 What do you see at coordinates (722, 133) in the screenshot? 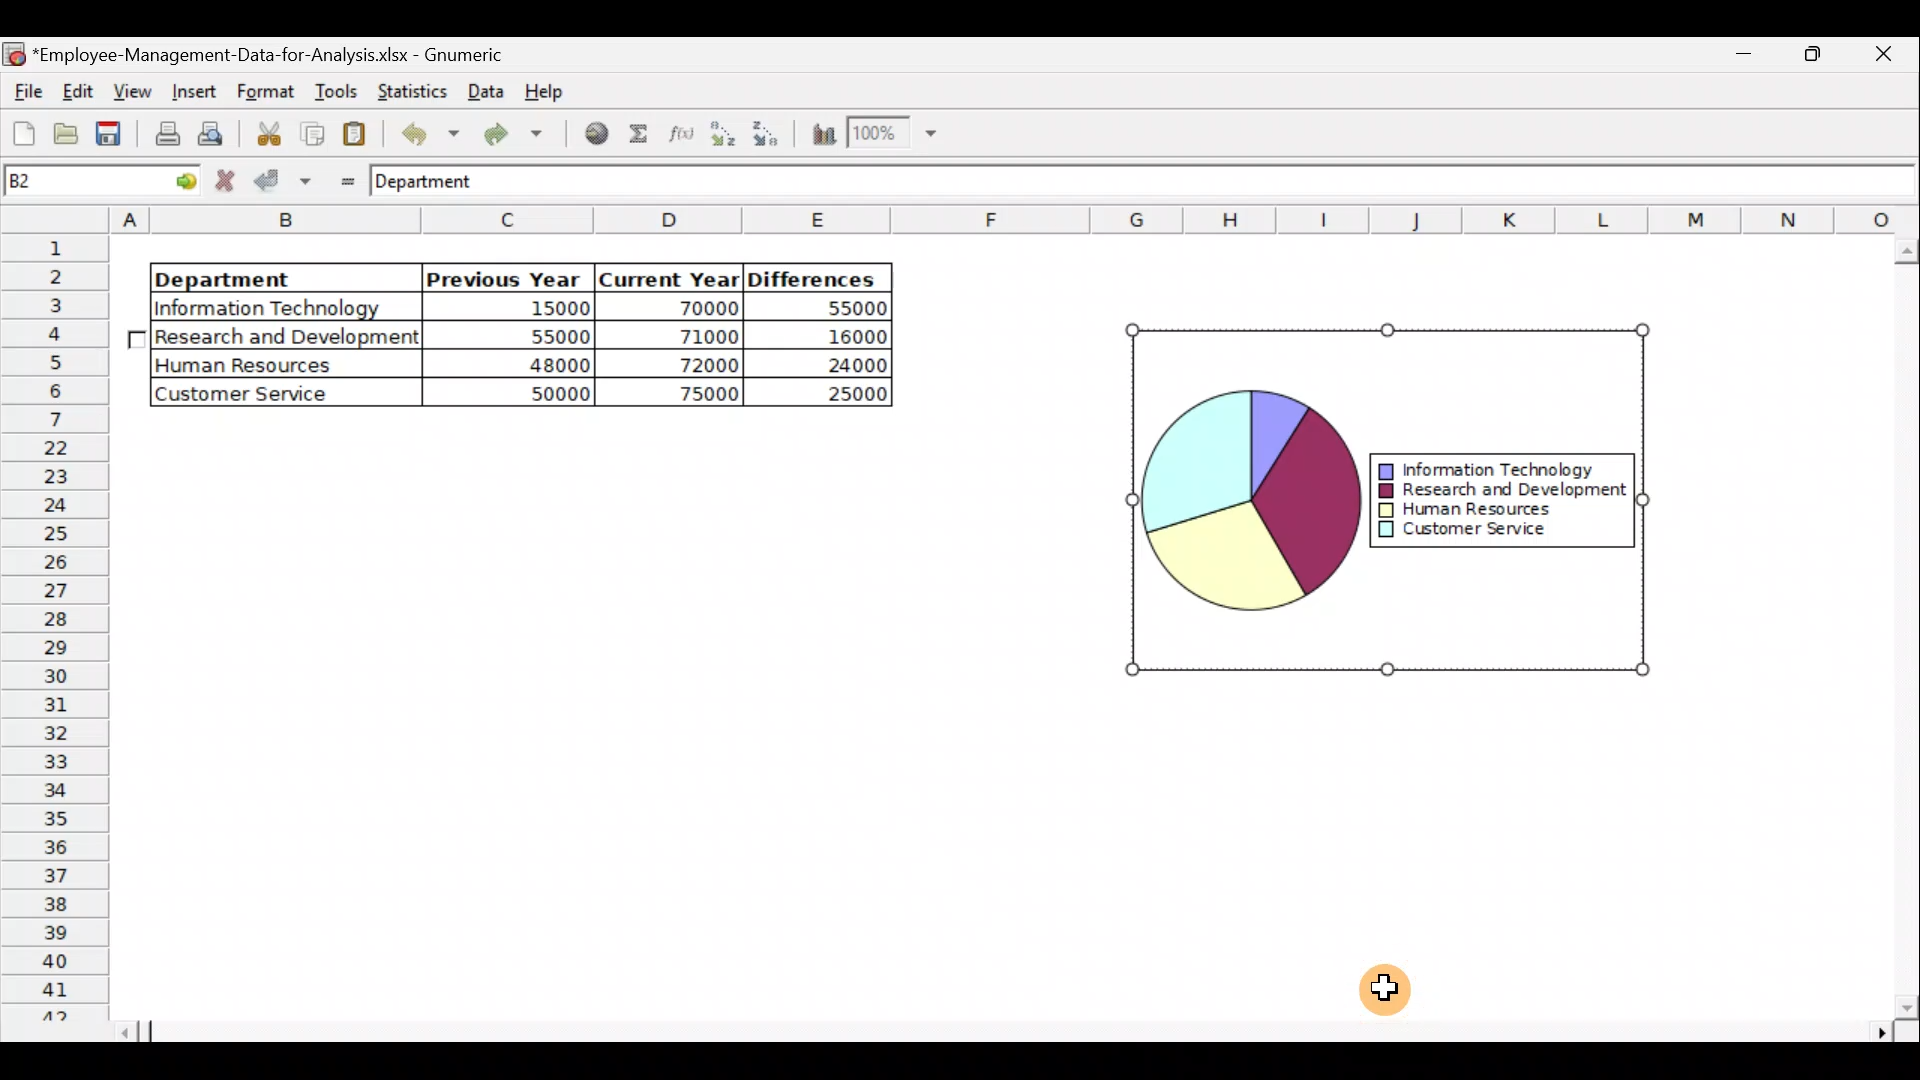
I see `Sort in Ascending order` at bounding box center [722, 133].